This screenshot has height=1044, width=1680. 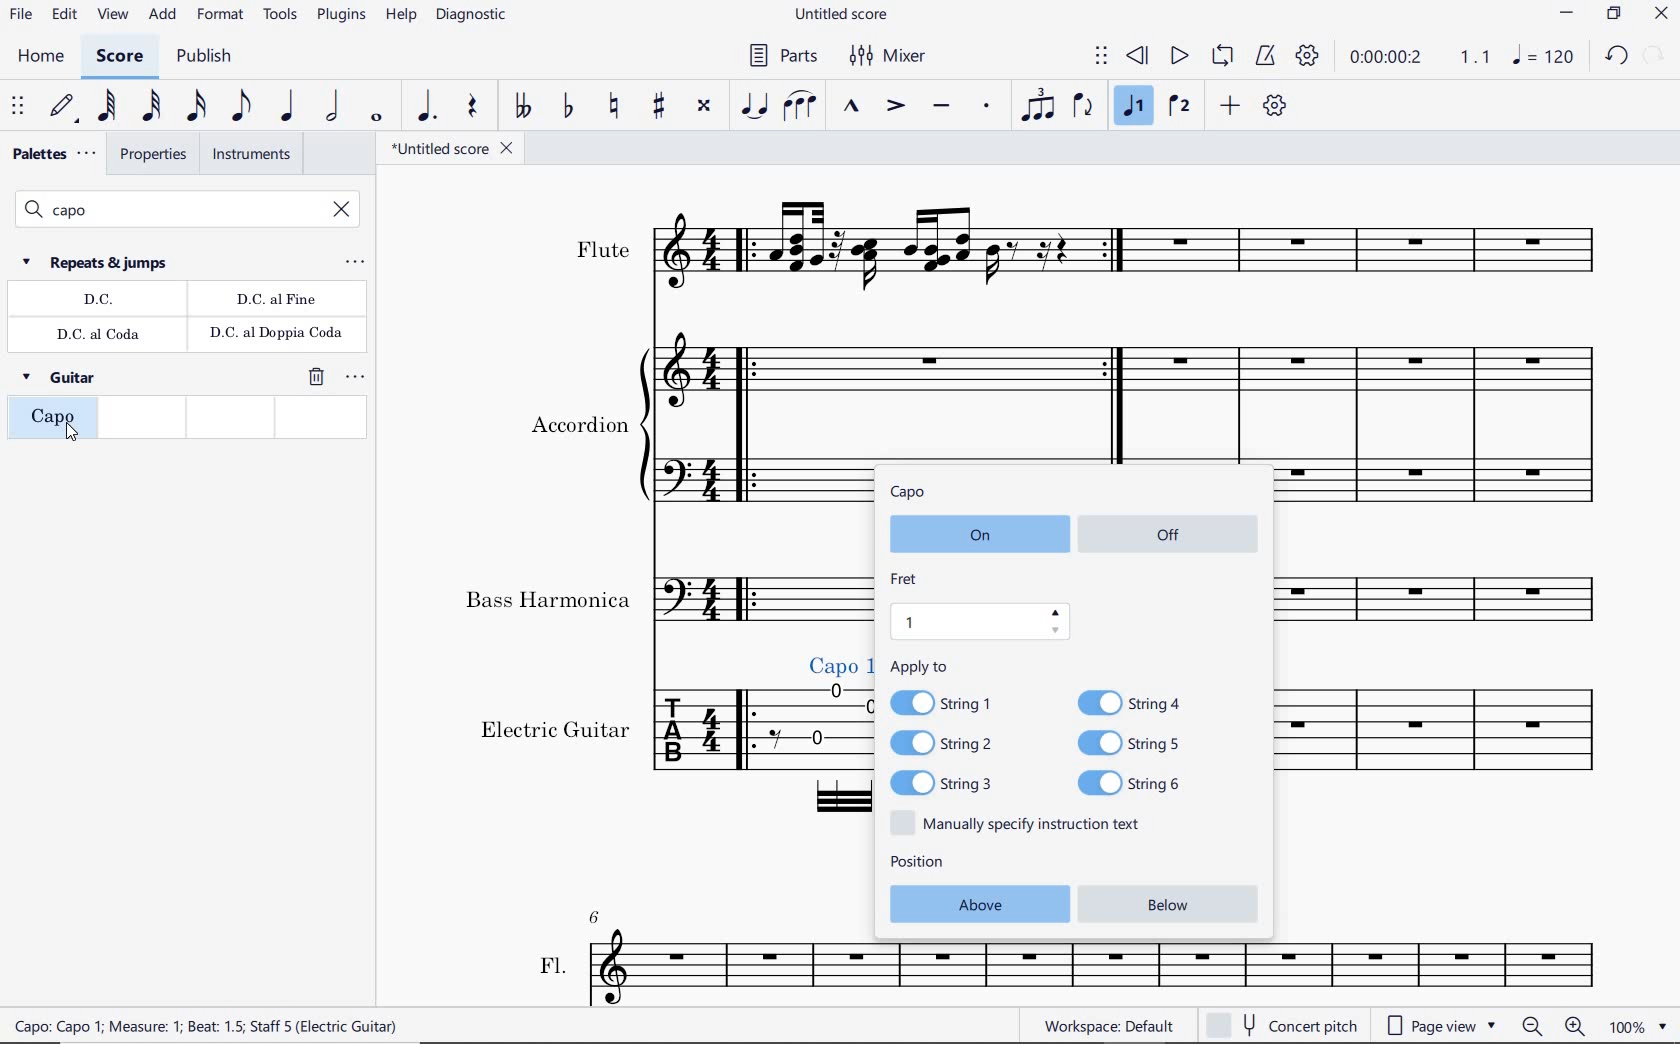 What do you see at coordinates (956, 745) in the screenshot?
I see `String 2 toggle` at bounding box center [956, 745].